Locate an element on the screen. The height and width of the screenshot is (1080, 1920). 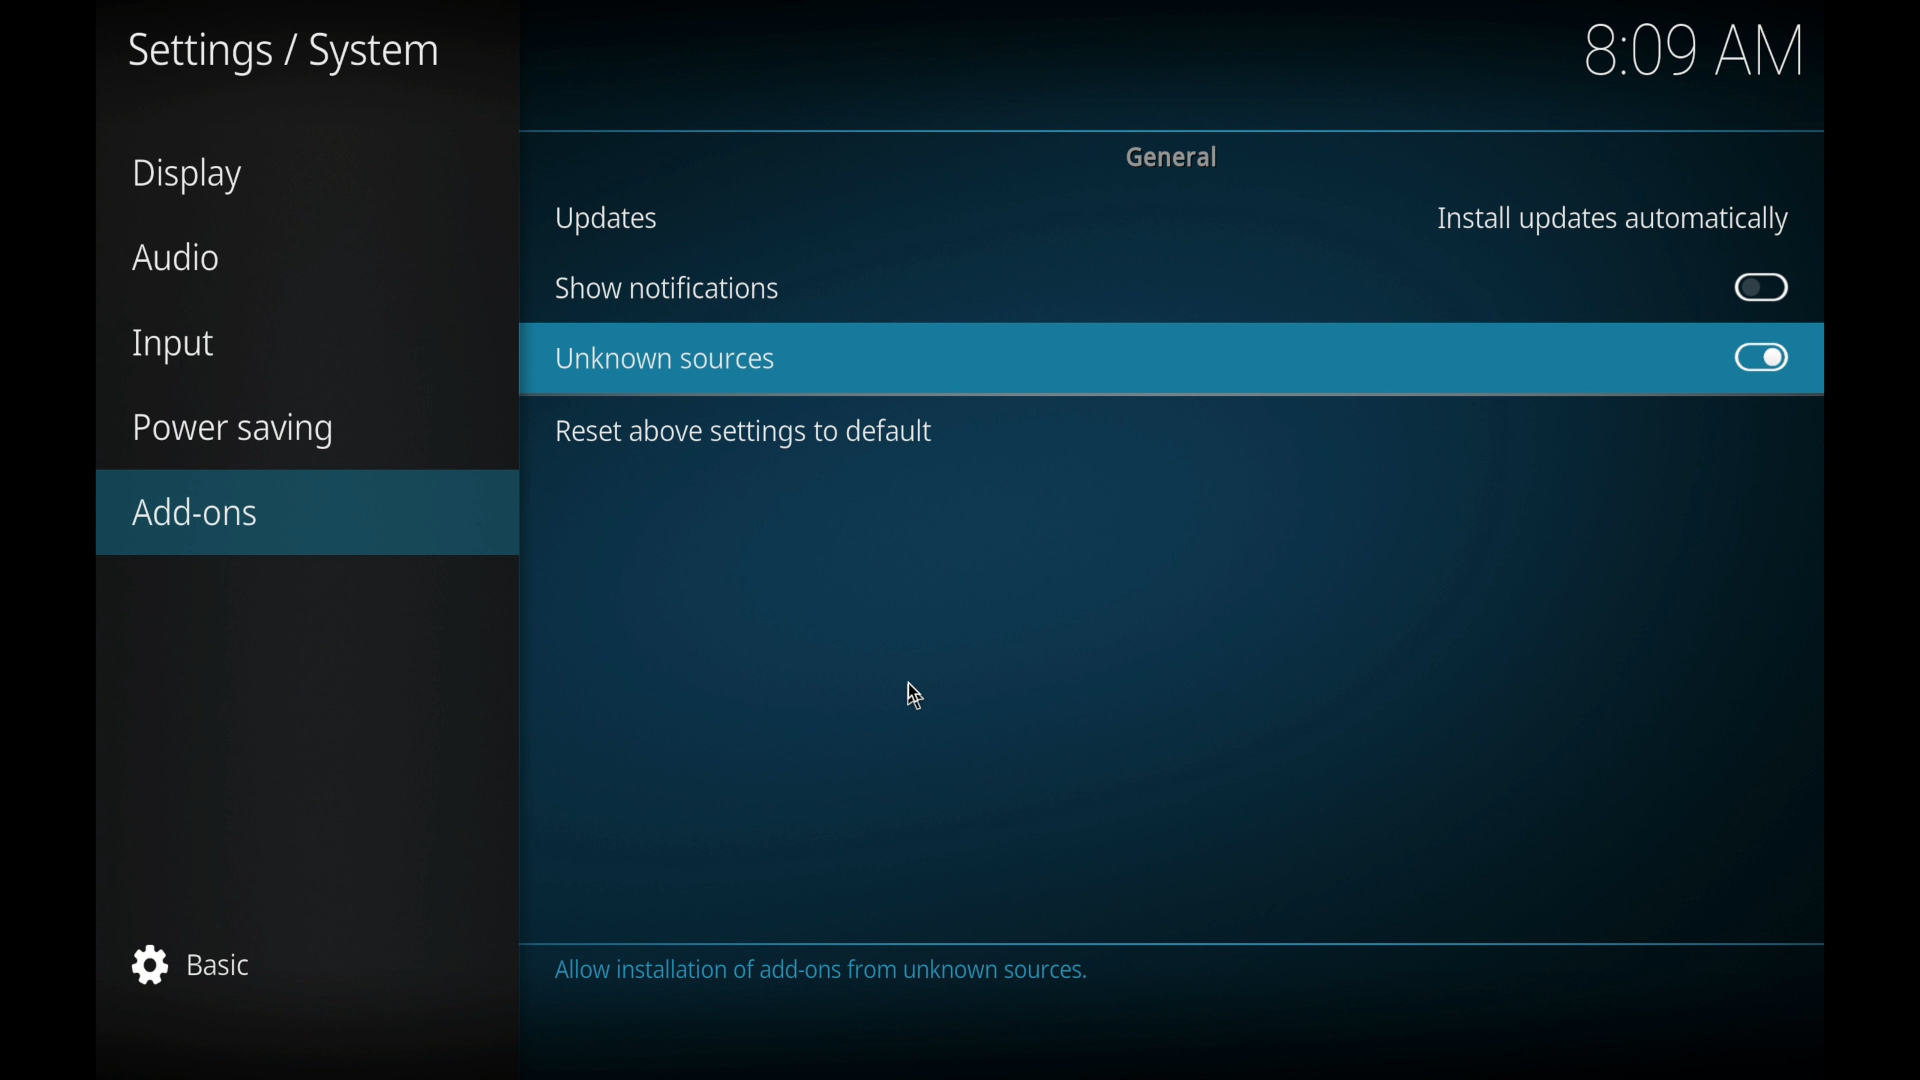
toggle button is located at coordinates (1763, 358).